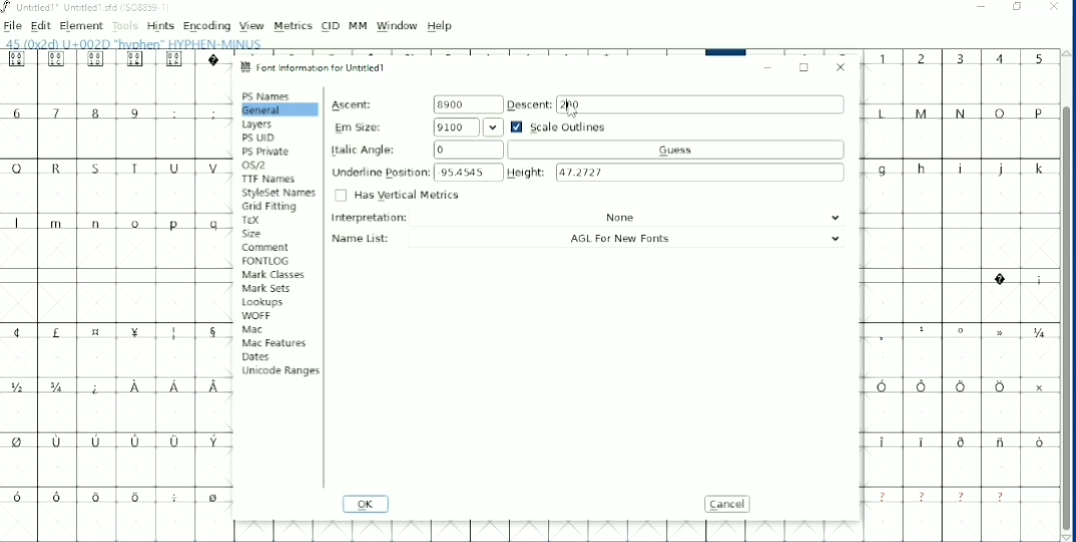 The height and width of the screenshot is (542, 1076). What do you see at coordinates (278, 110) in the screenshot?
I see `General` at bounding box center [278, 110].